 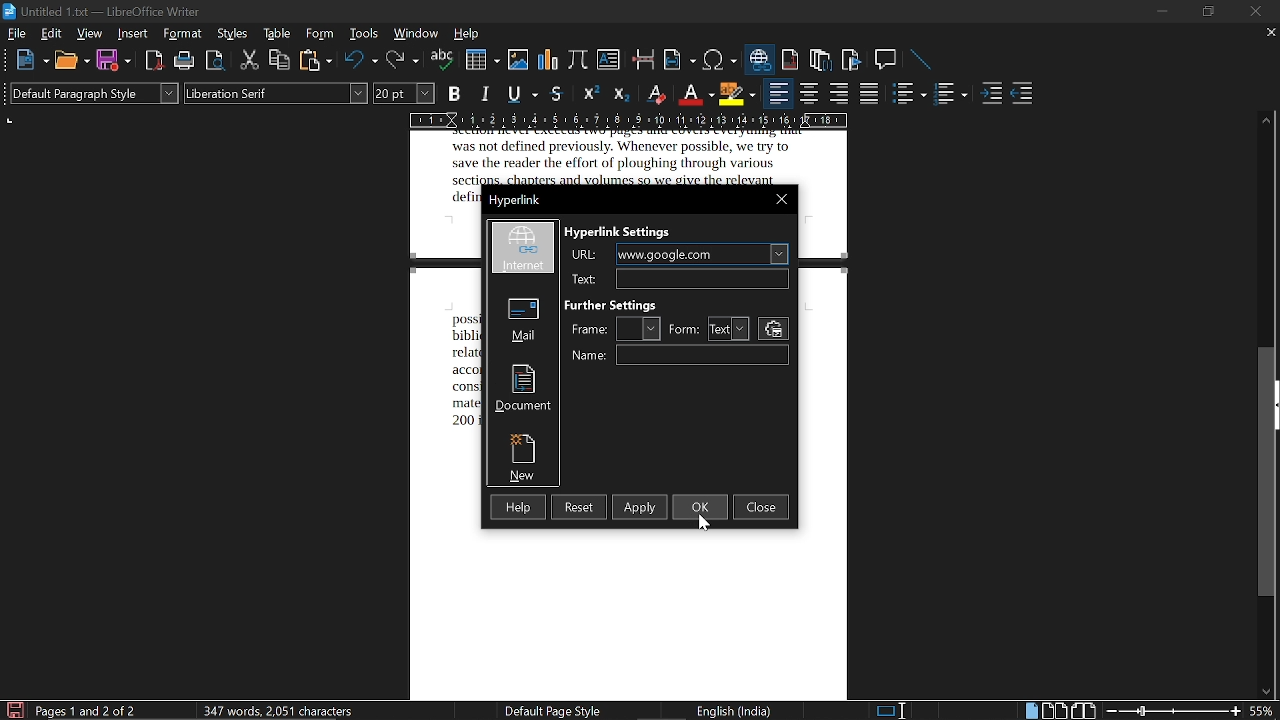 What do you see at coordinates (732, 711) in the screenshot?
I see `current language` at bounding box center [732, 711].